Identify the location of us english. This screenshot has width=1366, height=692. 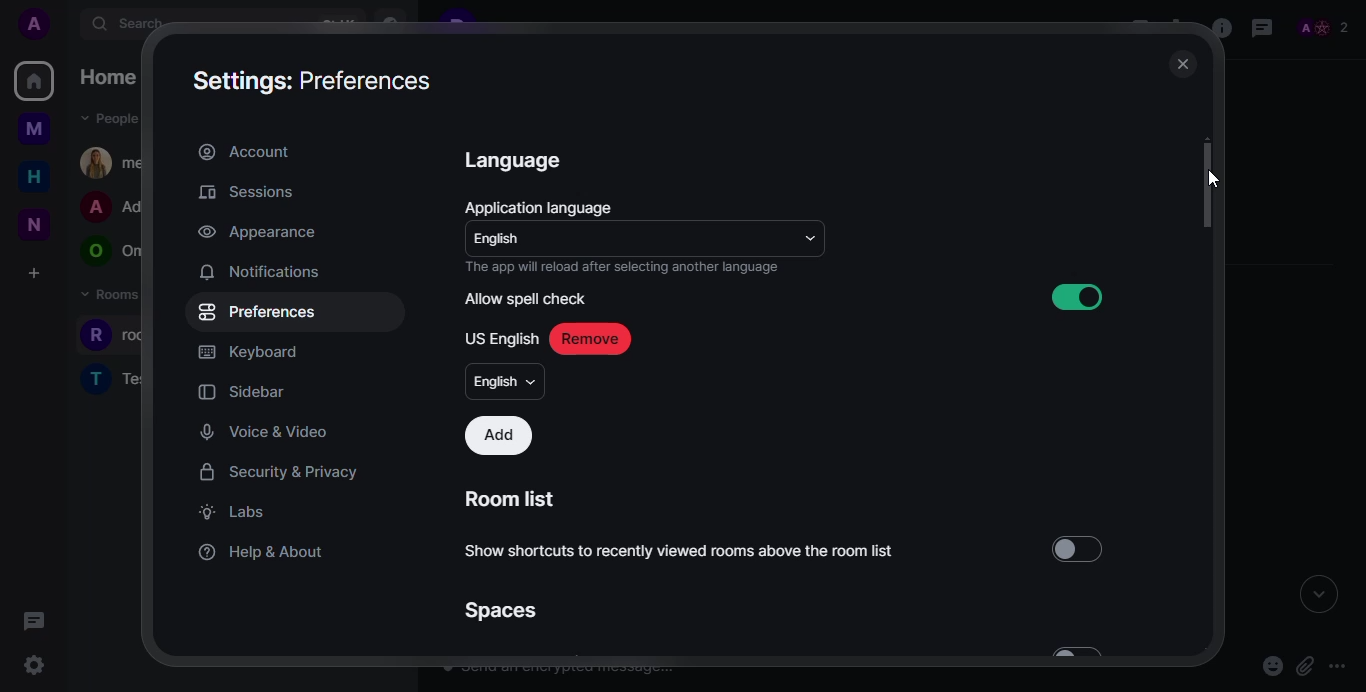
(502, 338).